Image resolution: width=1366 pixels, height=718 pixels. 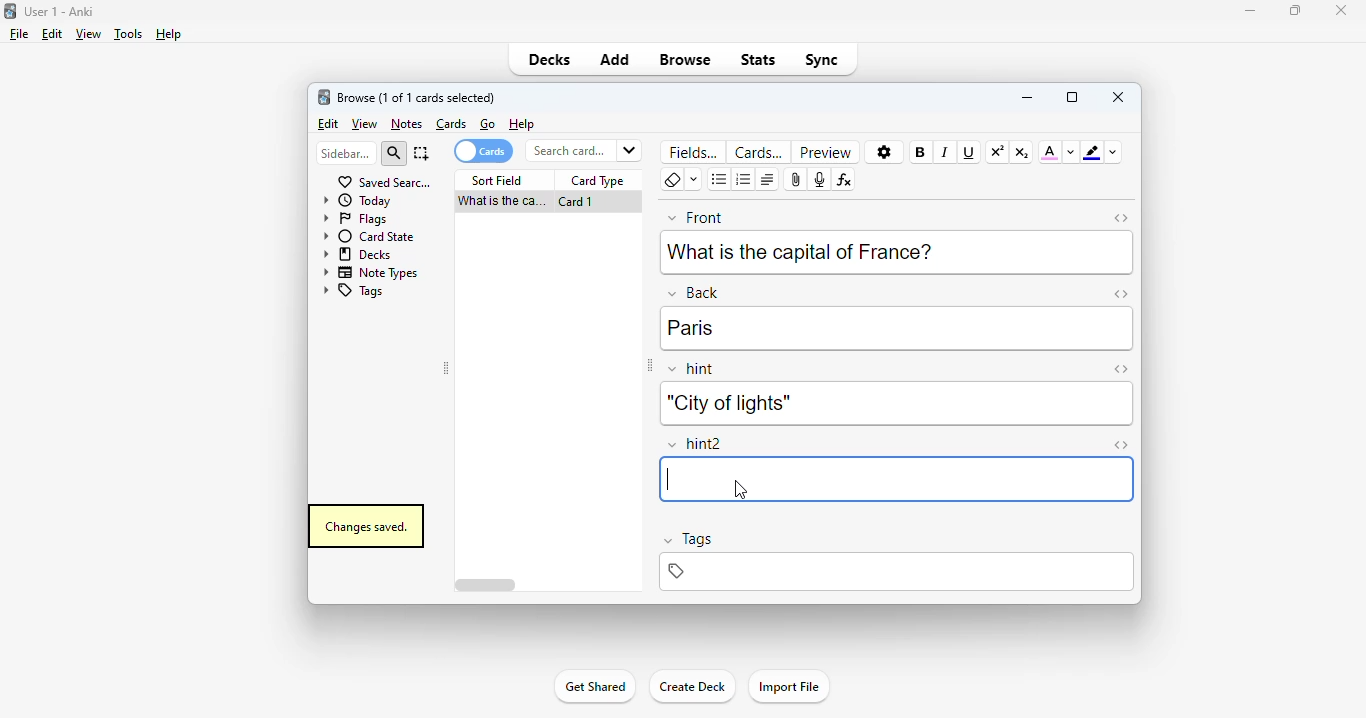 I want to click on search, so click(x=394, y=154).